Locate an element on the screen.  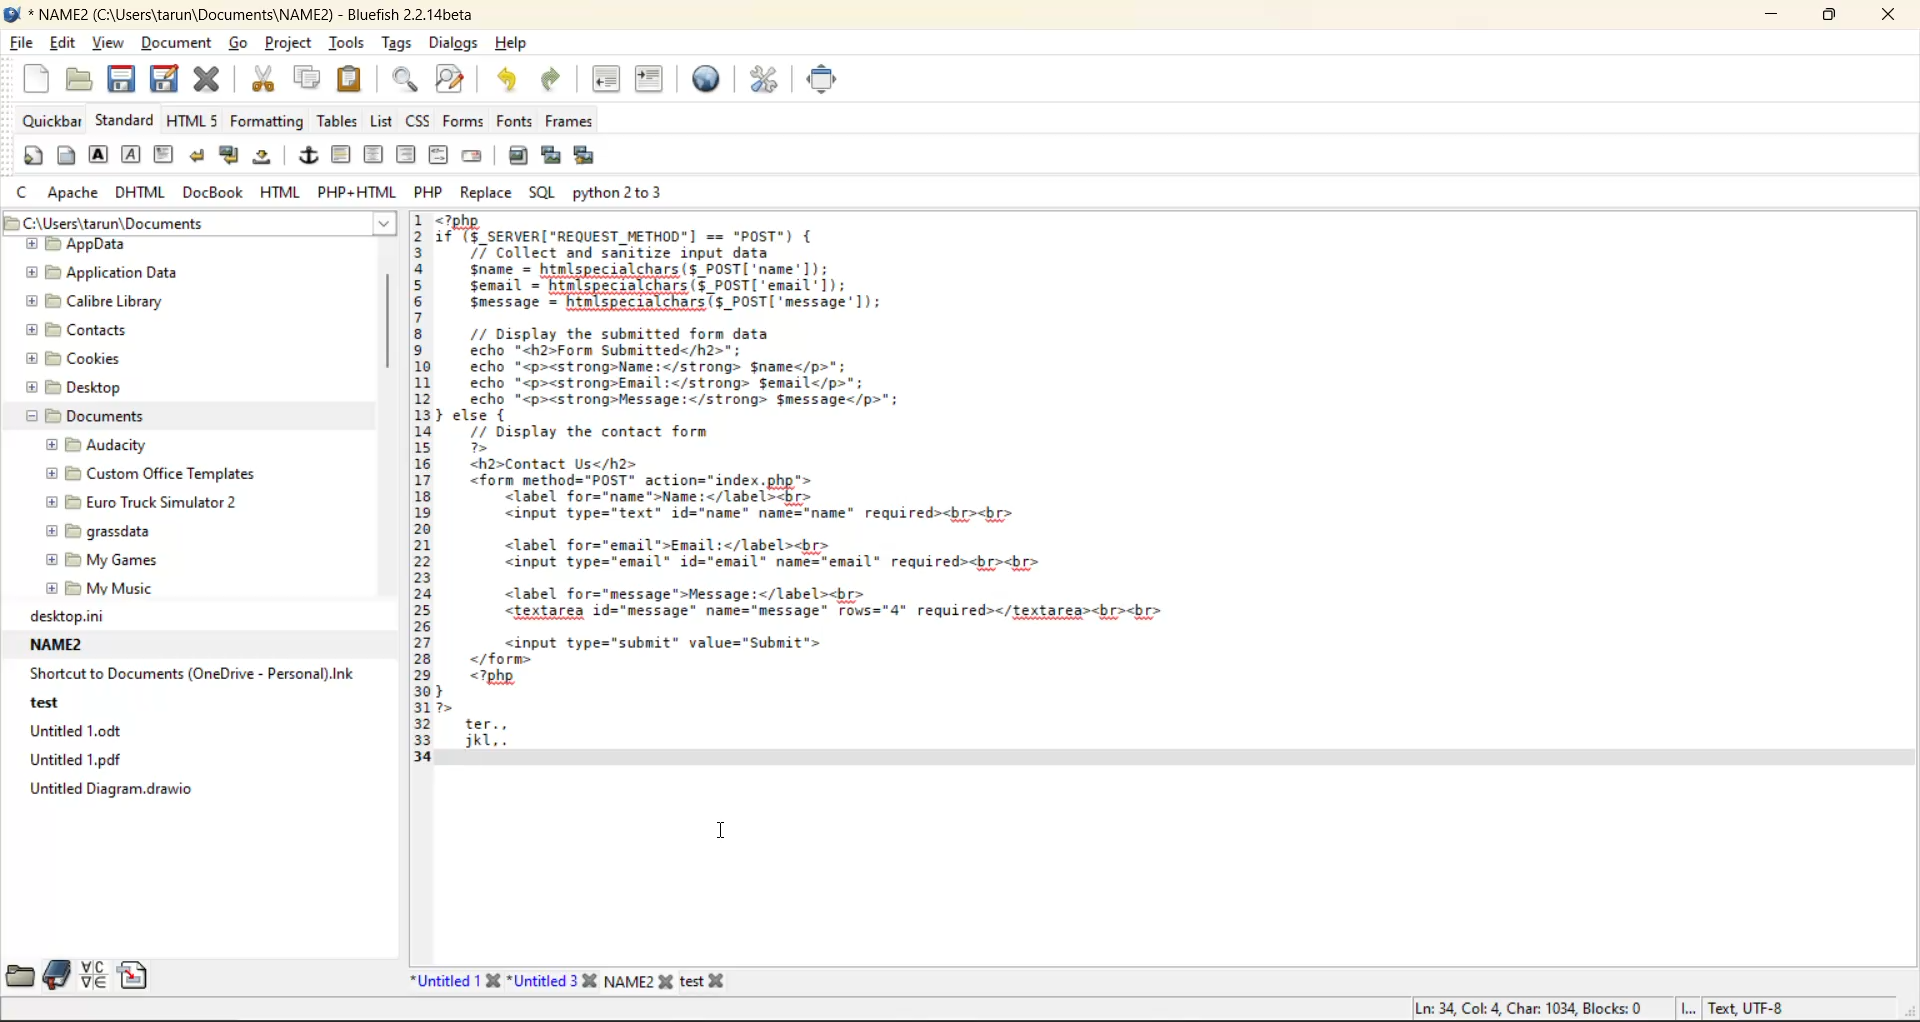
Calibre Library is located at coordinates (83, 304).